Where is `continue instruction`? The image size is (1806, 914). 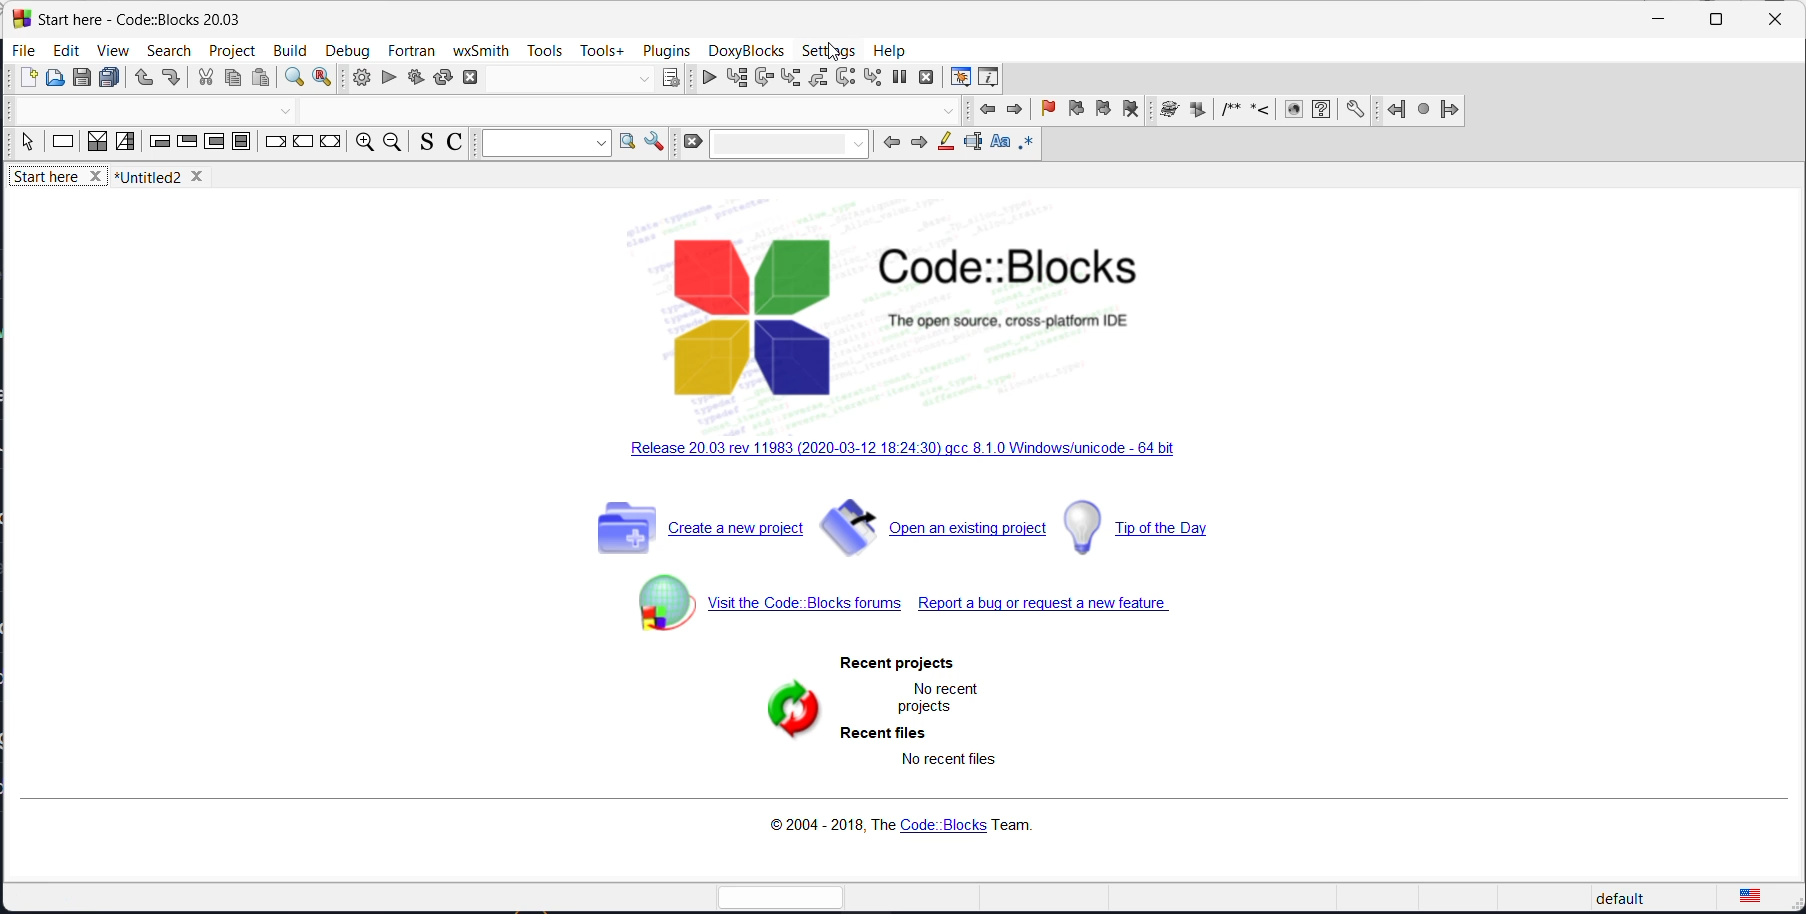 continue instruction is located at coordinates (303, 145).